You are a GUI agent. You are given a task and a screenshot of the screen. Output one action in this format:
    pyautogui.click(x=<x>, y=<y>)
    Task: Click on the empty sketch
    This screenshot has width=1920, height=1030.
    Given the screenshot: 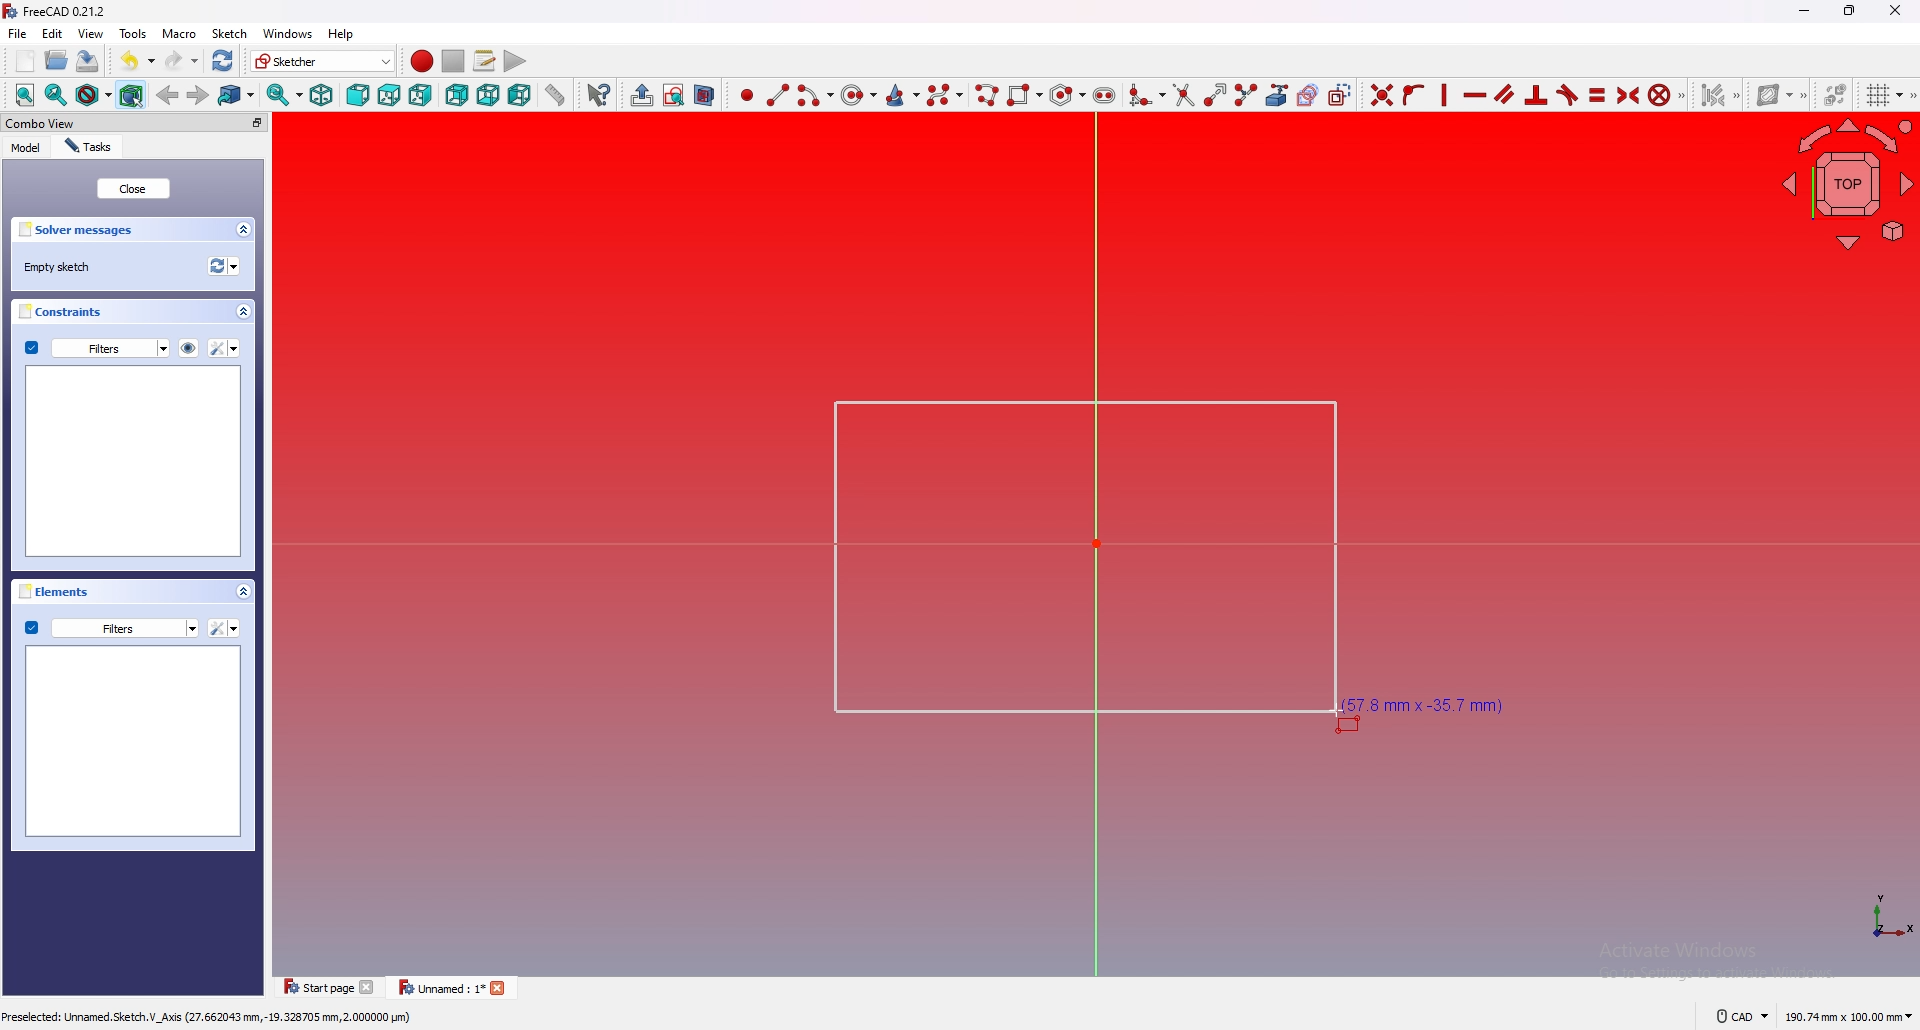 What is the action you would take?
    pyautogui.click(x=60, y=267)
    